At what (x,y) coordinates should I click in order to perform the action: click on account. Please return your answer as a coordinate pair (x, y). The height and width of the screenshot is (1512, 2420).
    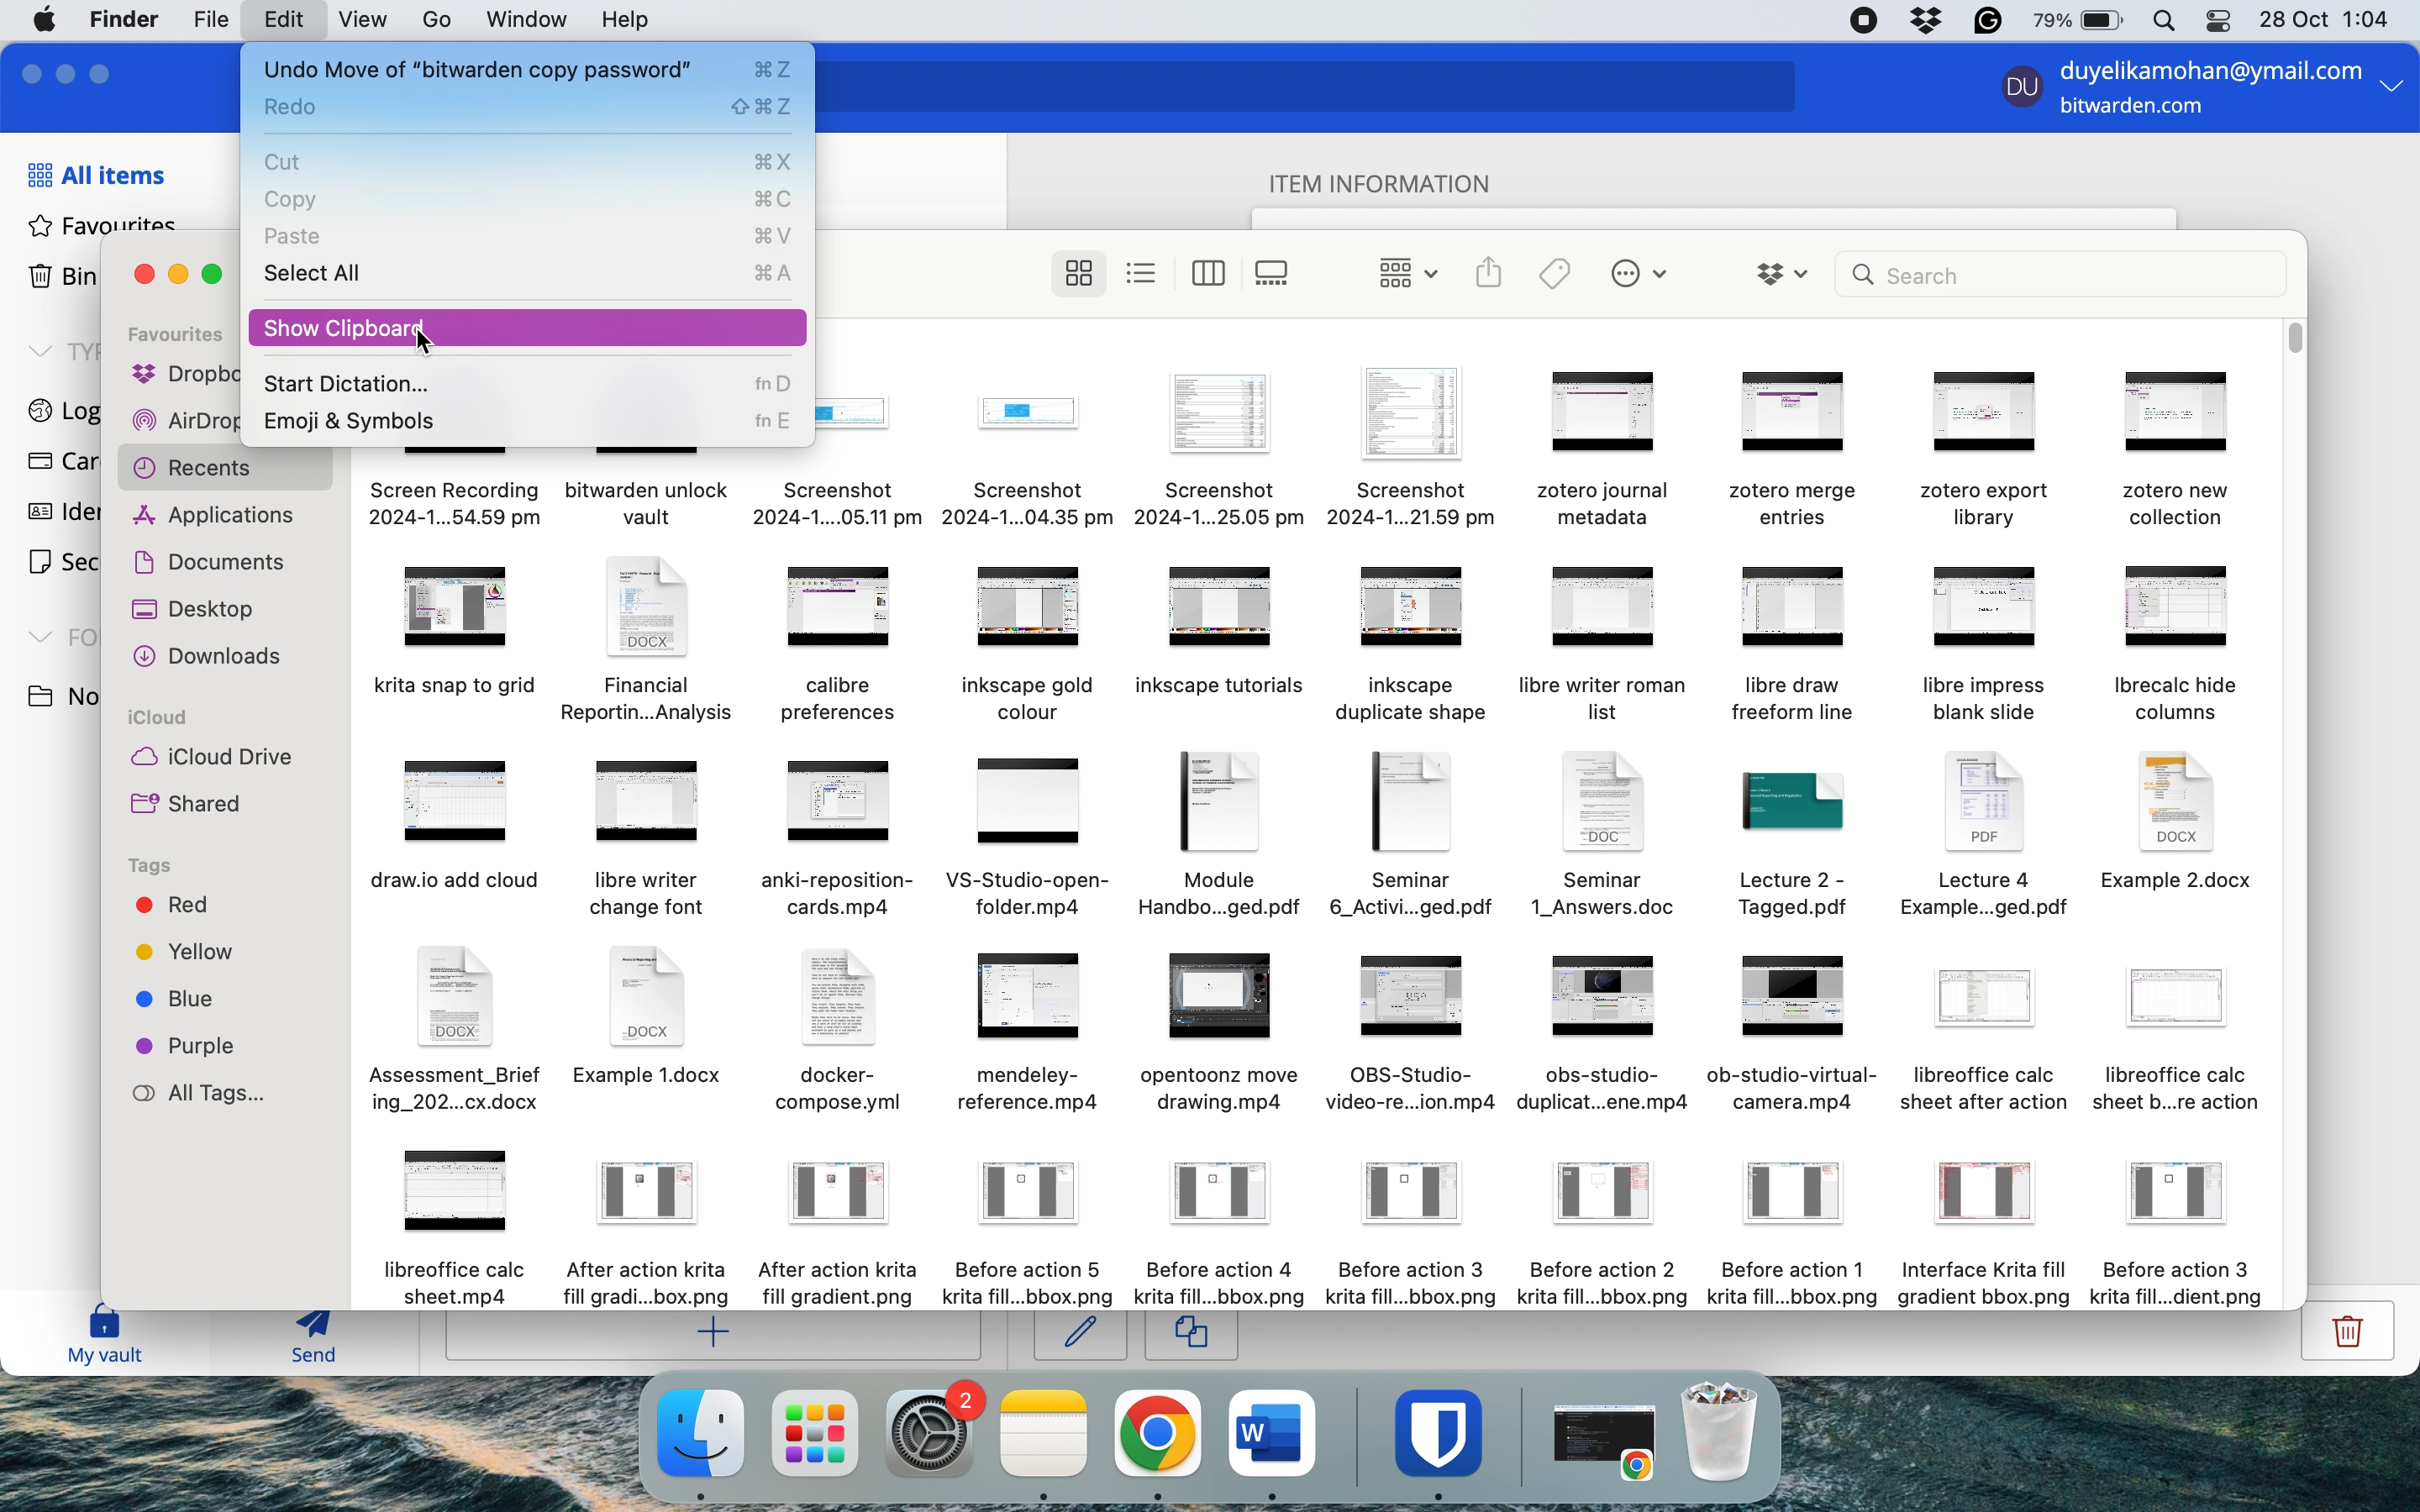
    Looking at the image, I should click on (434, 19).